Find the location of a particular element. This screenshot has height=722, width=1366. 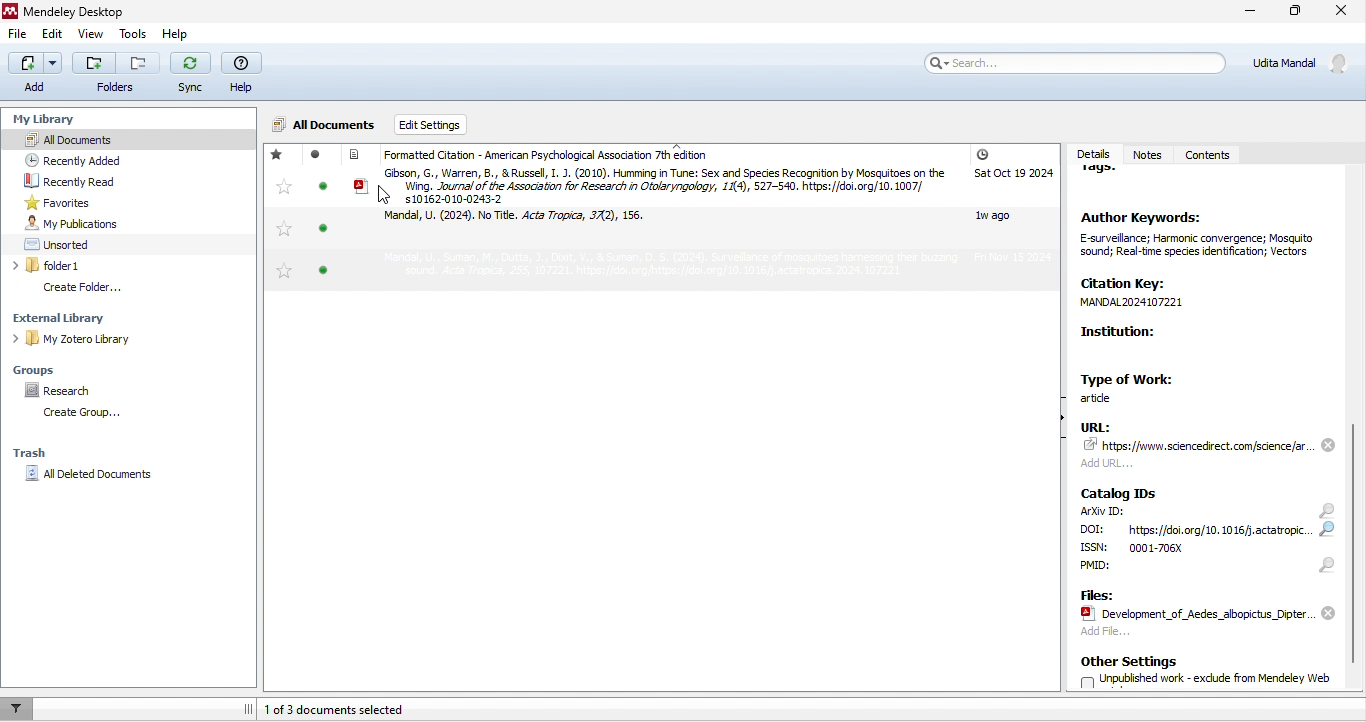

tags is located at coordinates (1107, 176).